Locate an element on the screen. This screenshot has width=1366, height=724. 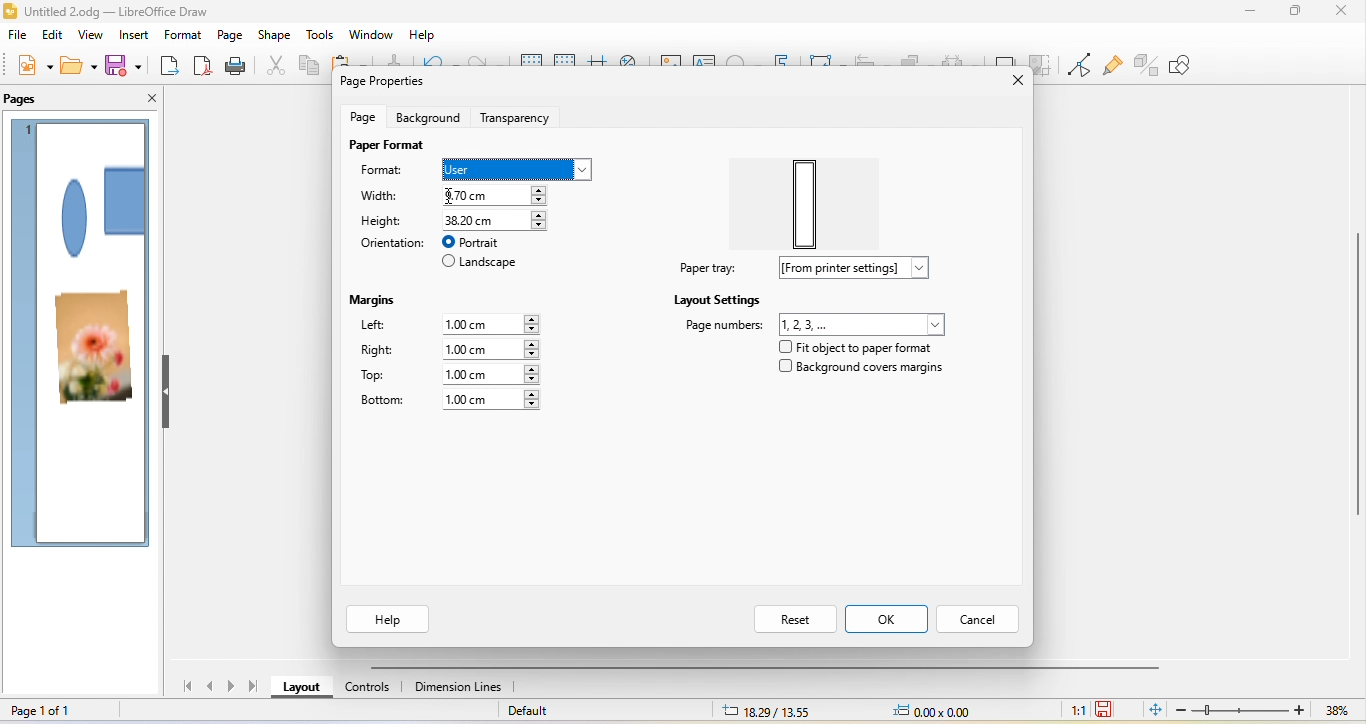
text box is located at coordinates (707, 63).